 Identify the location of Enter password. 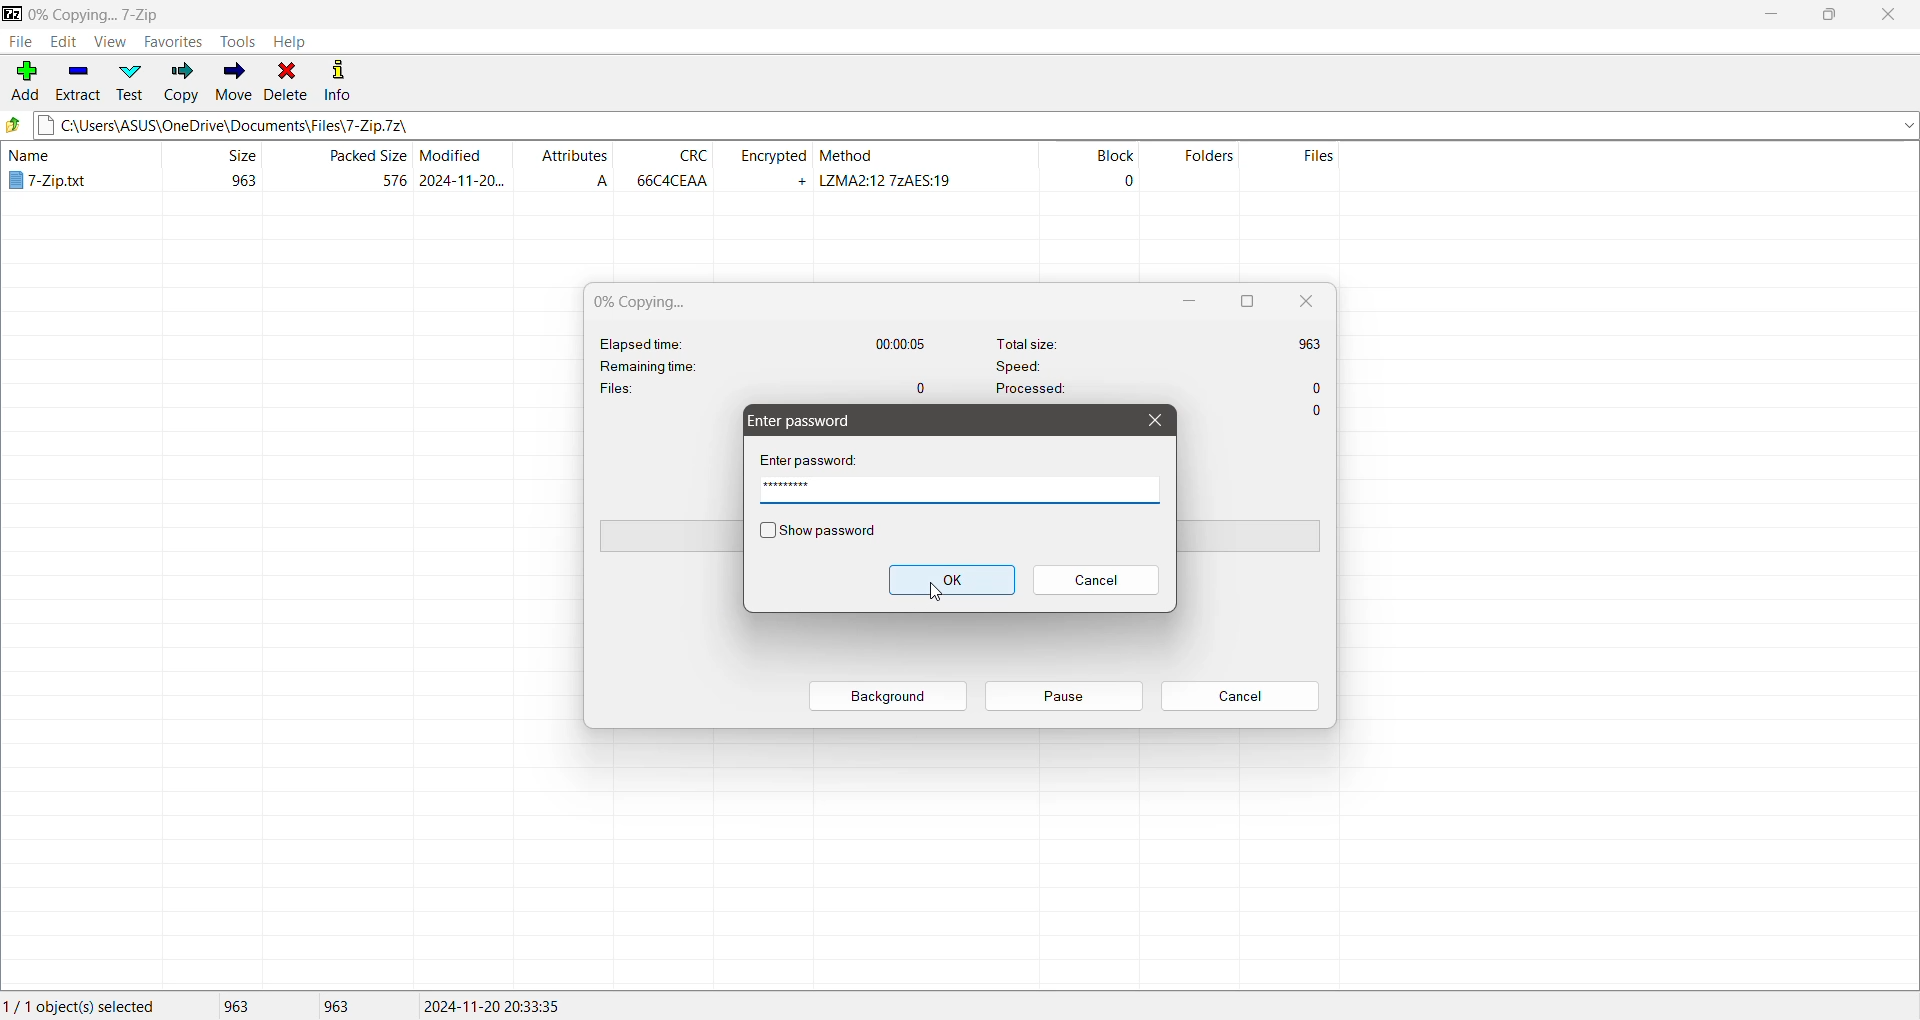
(805, 421).